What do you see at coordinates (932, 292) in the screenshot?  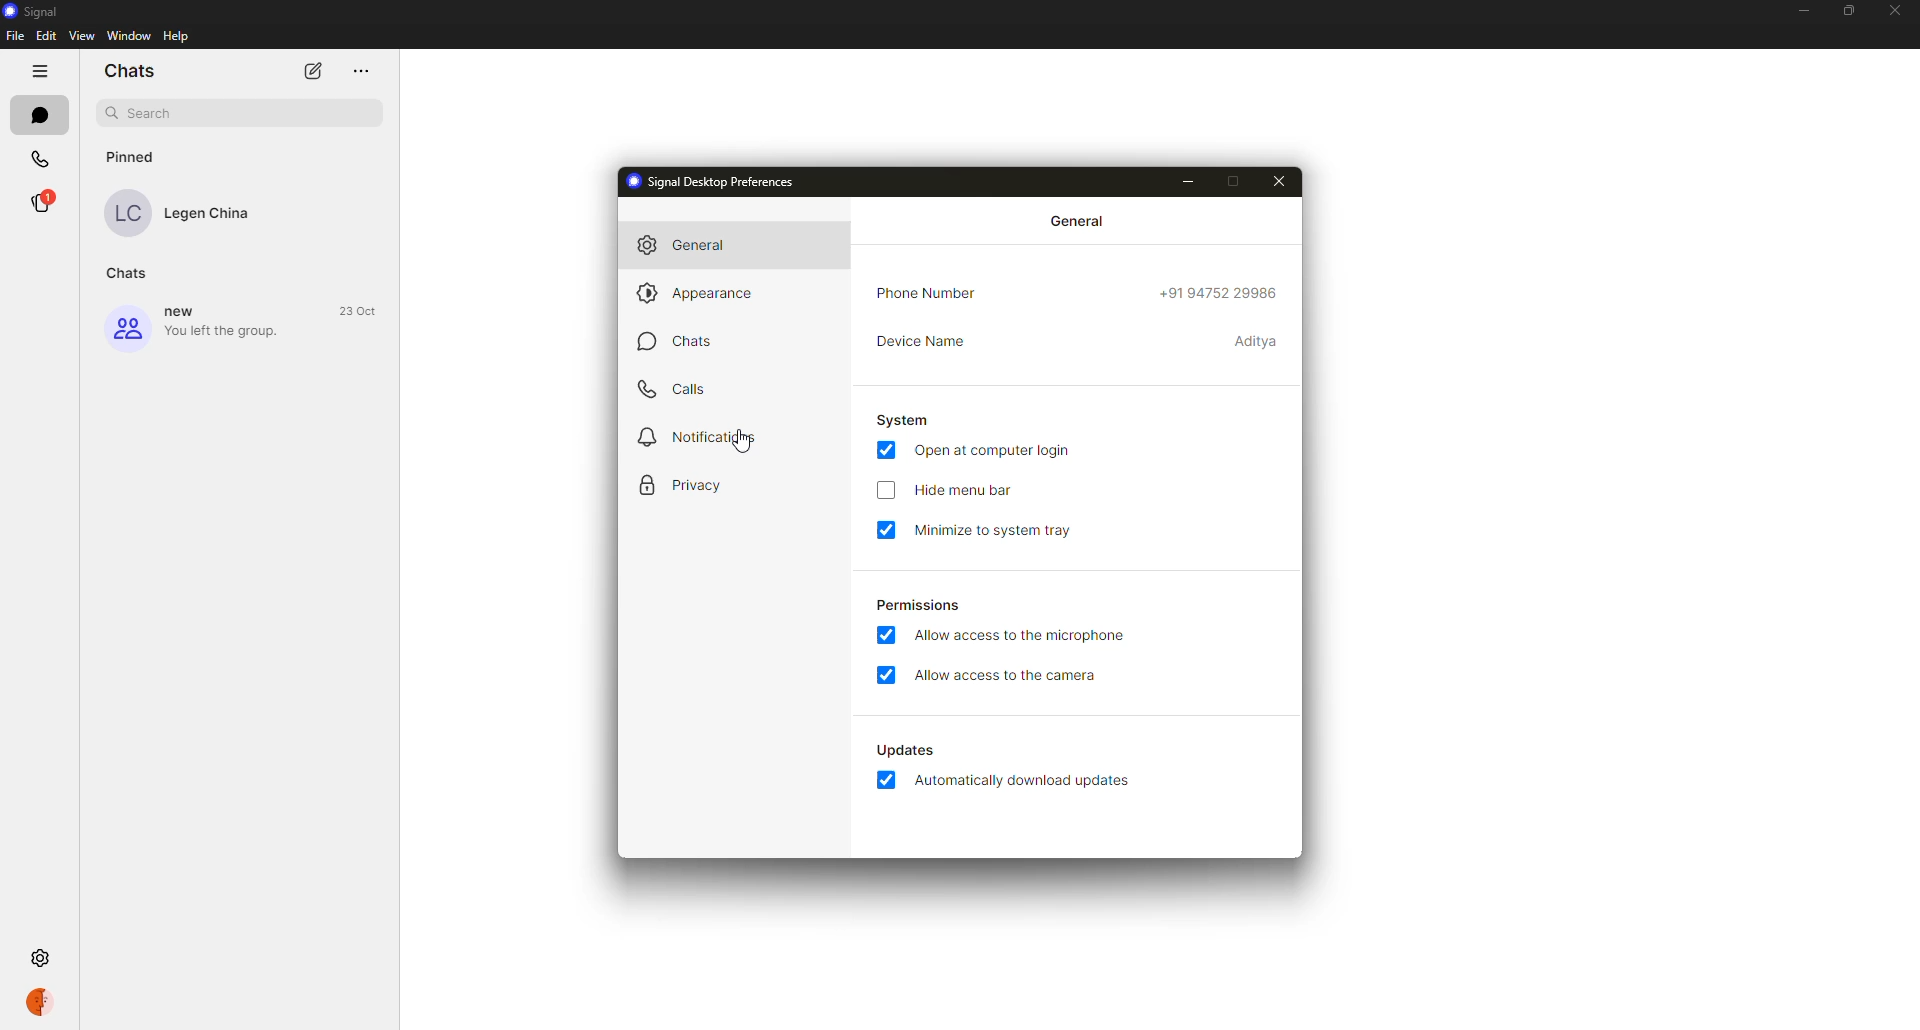 I see `phone number` at bounding box center [932, 292].